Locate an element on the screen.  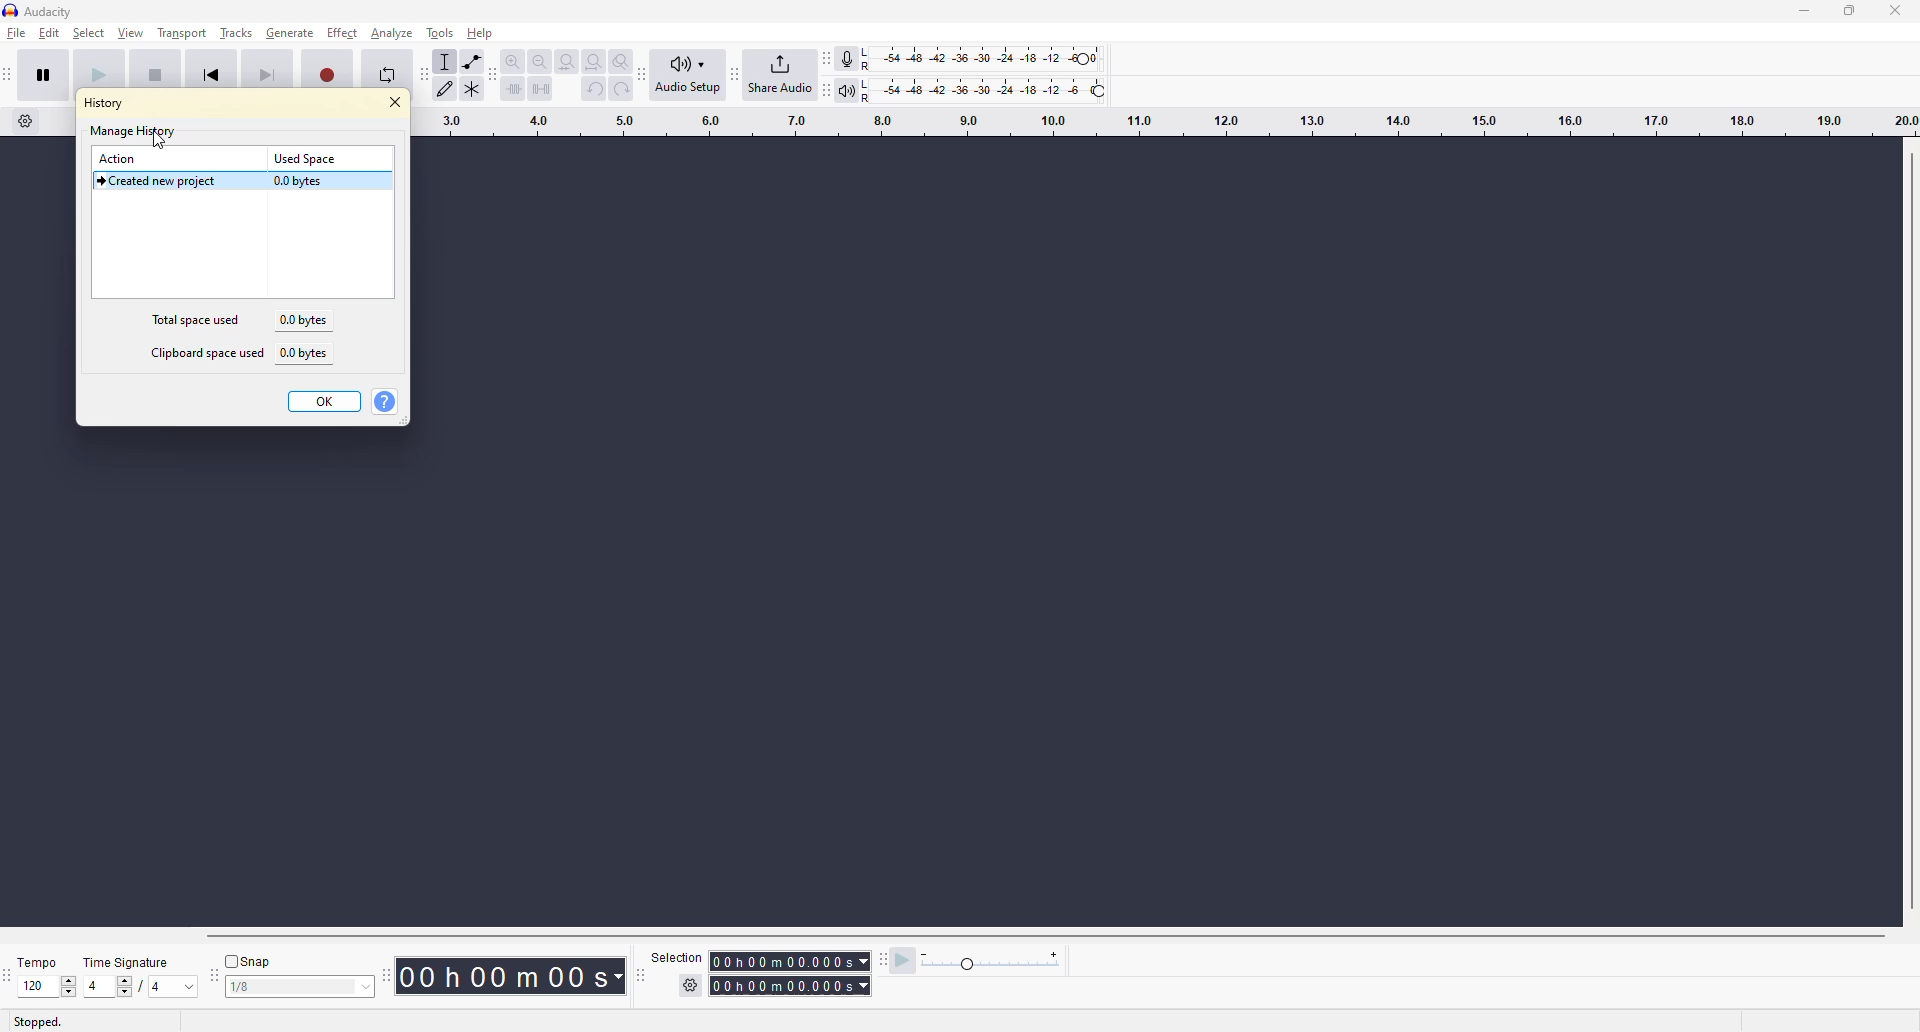
fit project to width is located at coordinates (596, 60).